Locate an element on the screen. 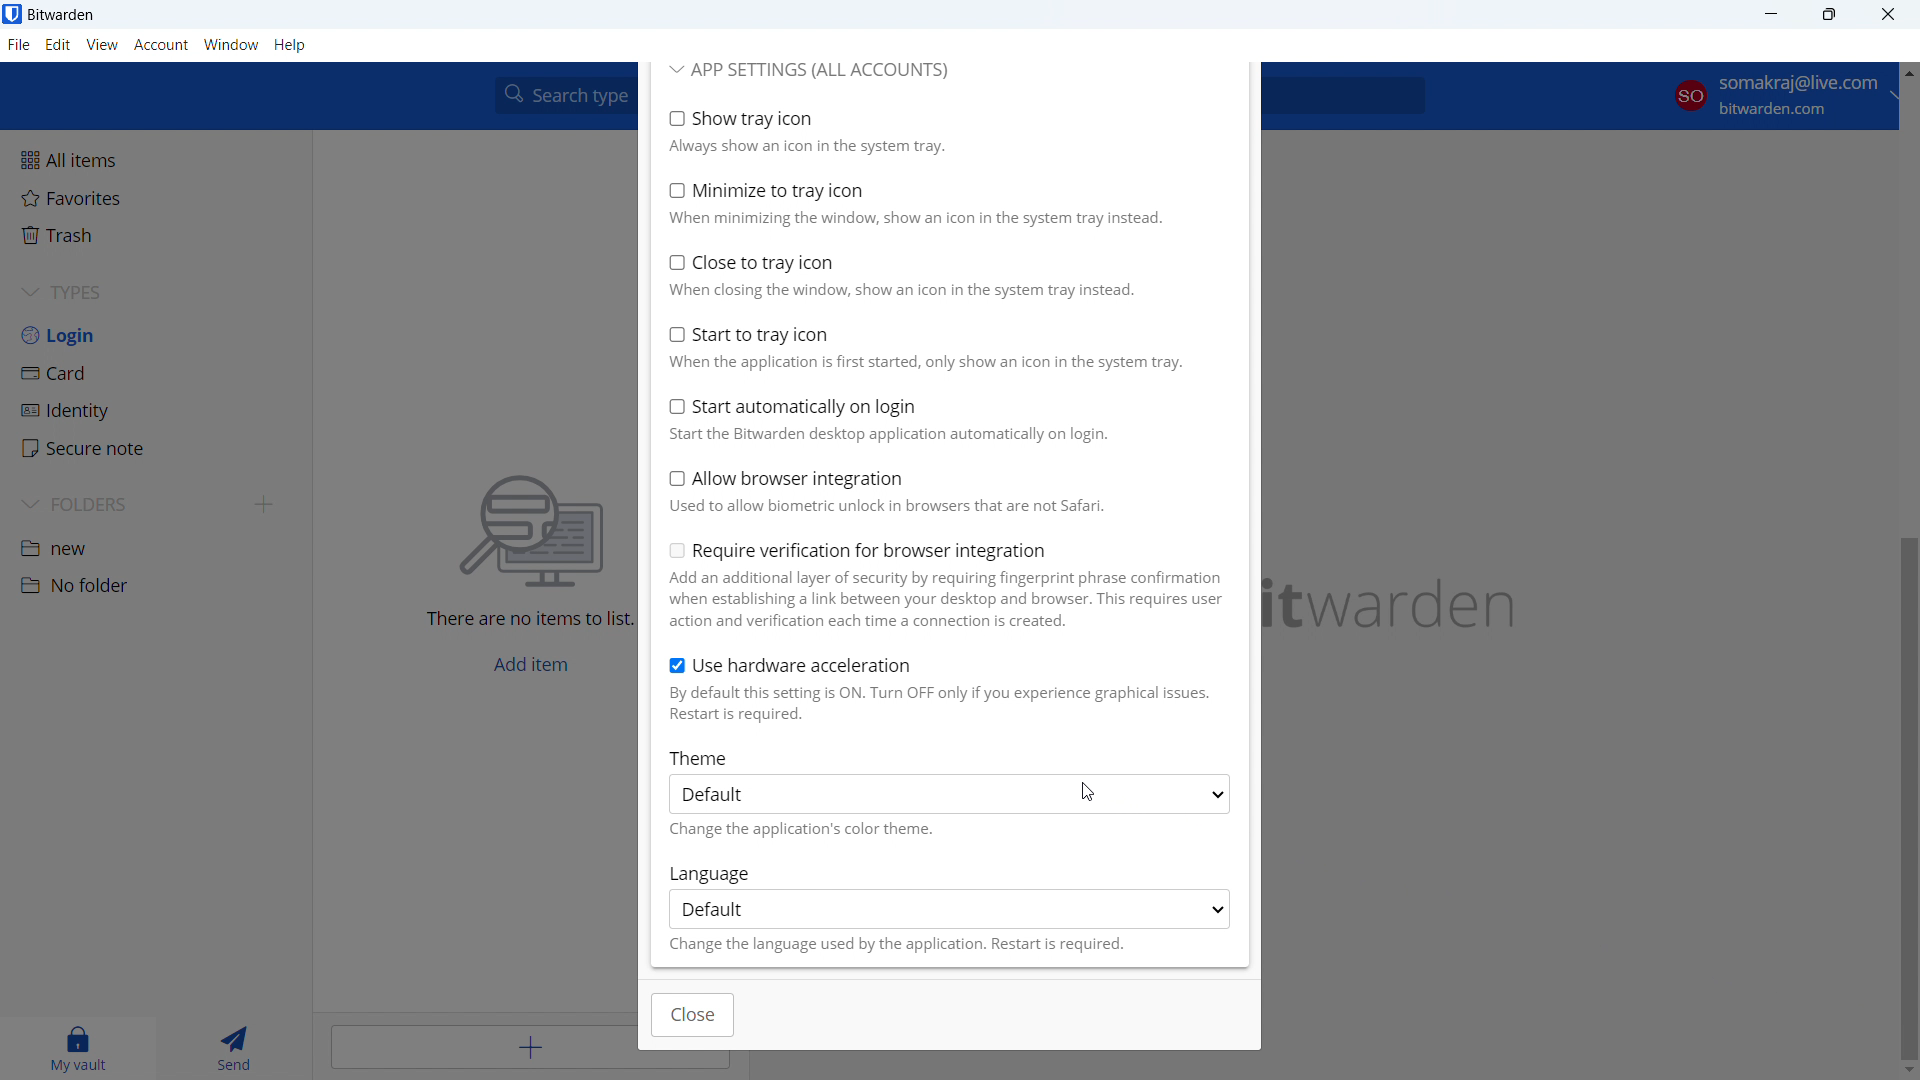  scrollbar is located at coordinates (1908, 798).